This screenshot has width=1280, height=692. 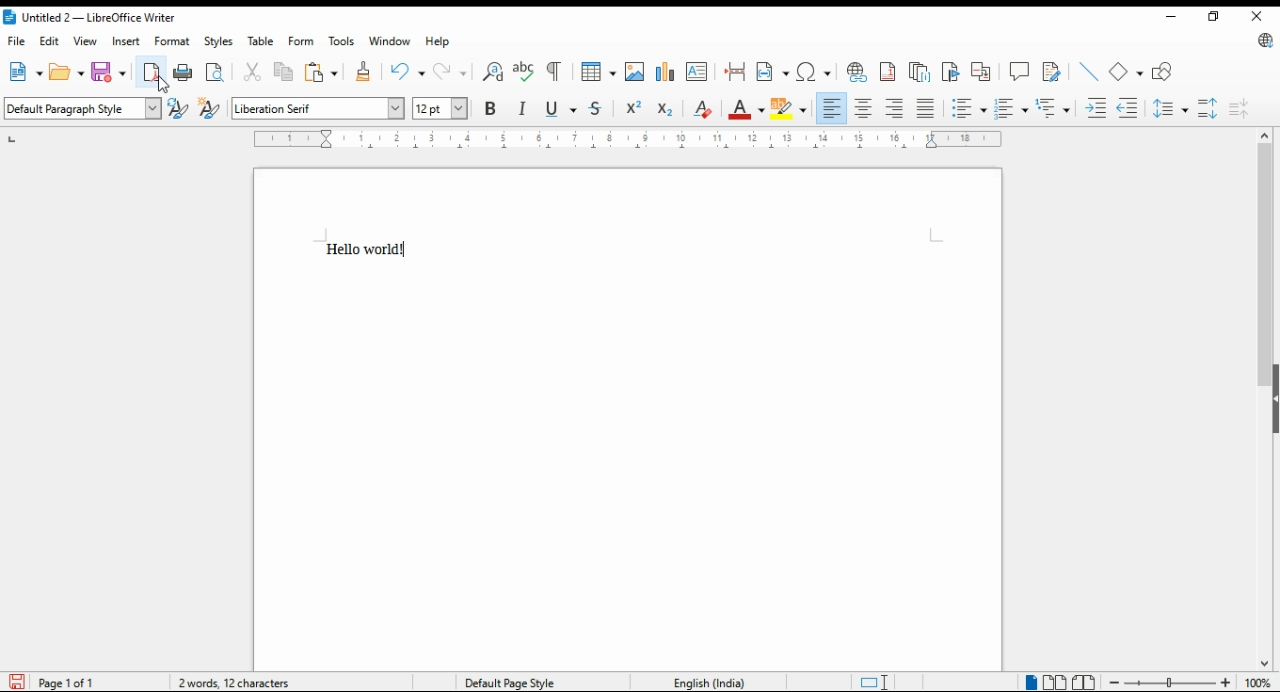 I want to click on language, so click(x=706, y=680).